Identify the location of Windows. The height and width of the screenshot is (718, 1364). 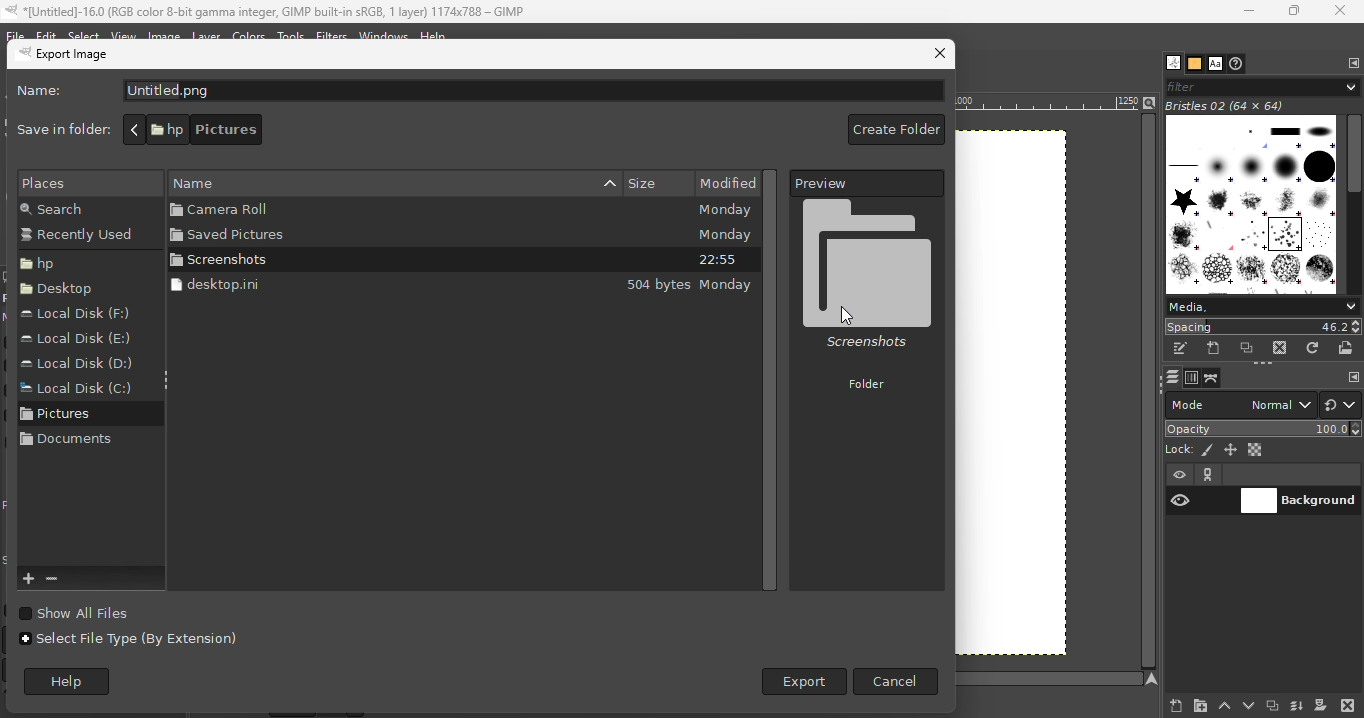
(384, 35).